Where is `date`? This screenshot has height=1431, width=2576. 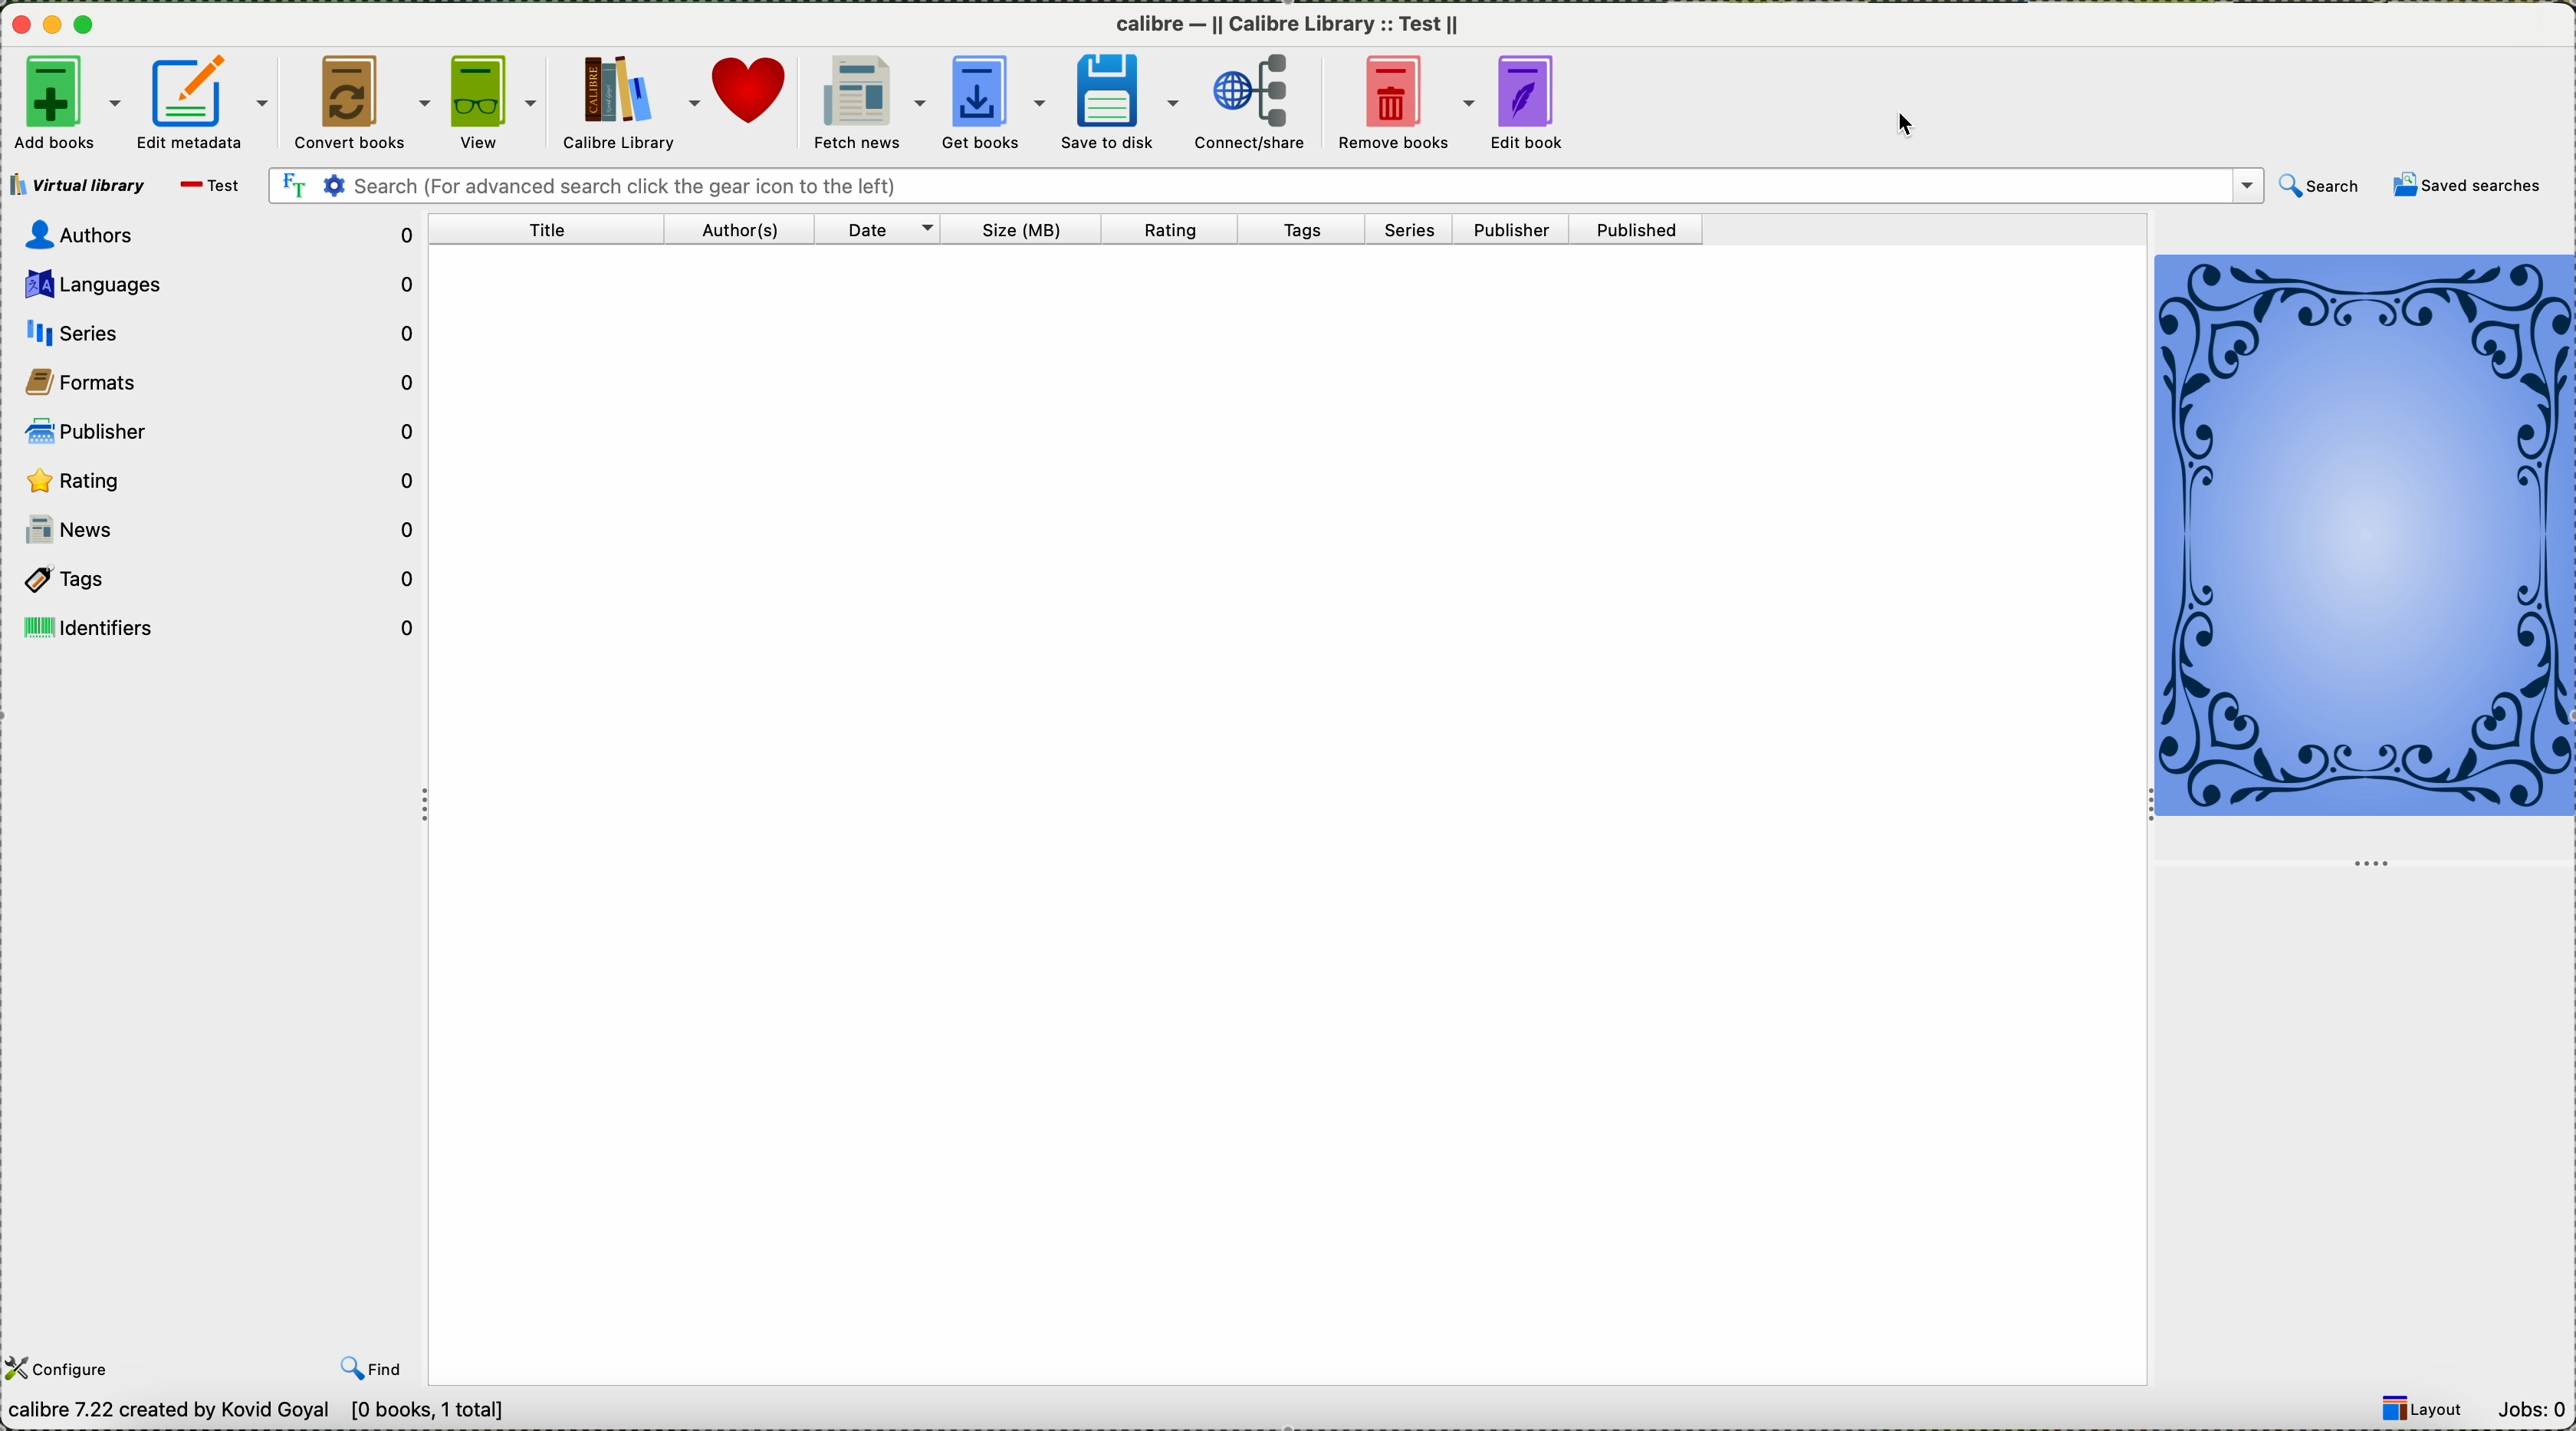
date is located at coordinates (898, 230).